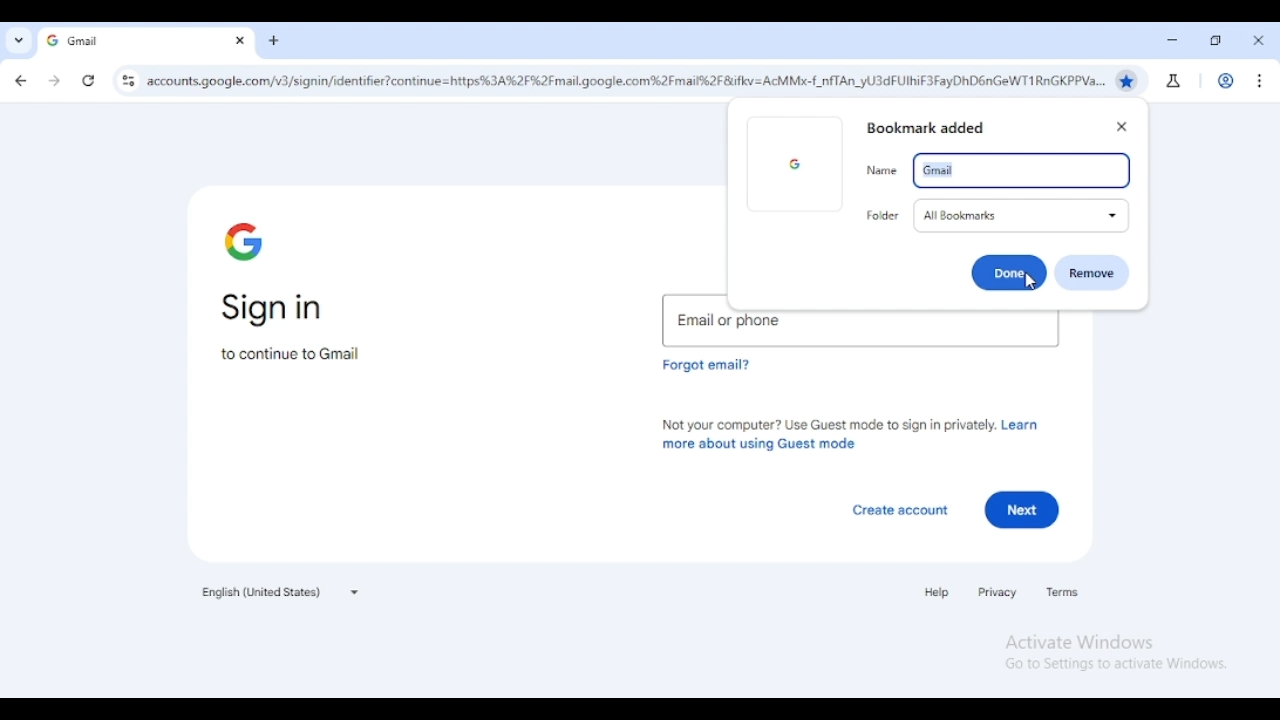 This screenshot has width=1280, height=720. I want to click on new tab, so click(274, 41).